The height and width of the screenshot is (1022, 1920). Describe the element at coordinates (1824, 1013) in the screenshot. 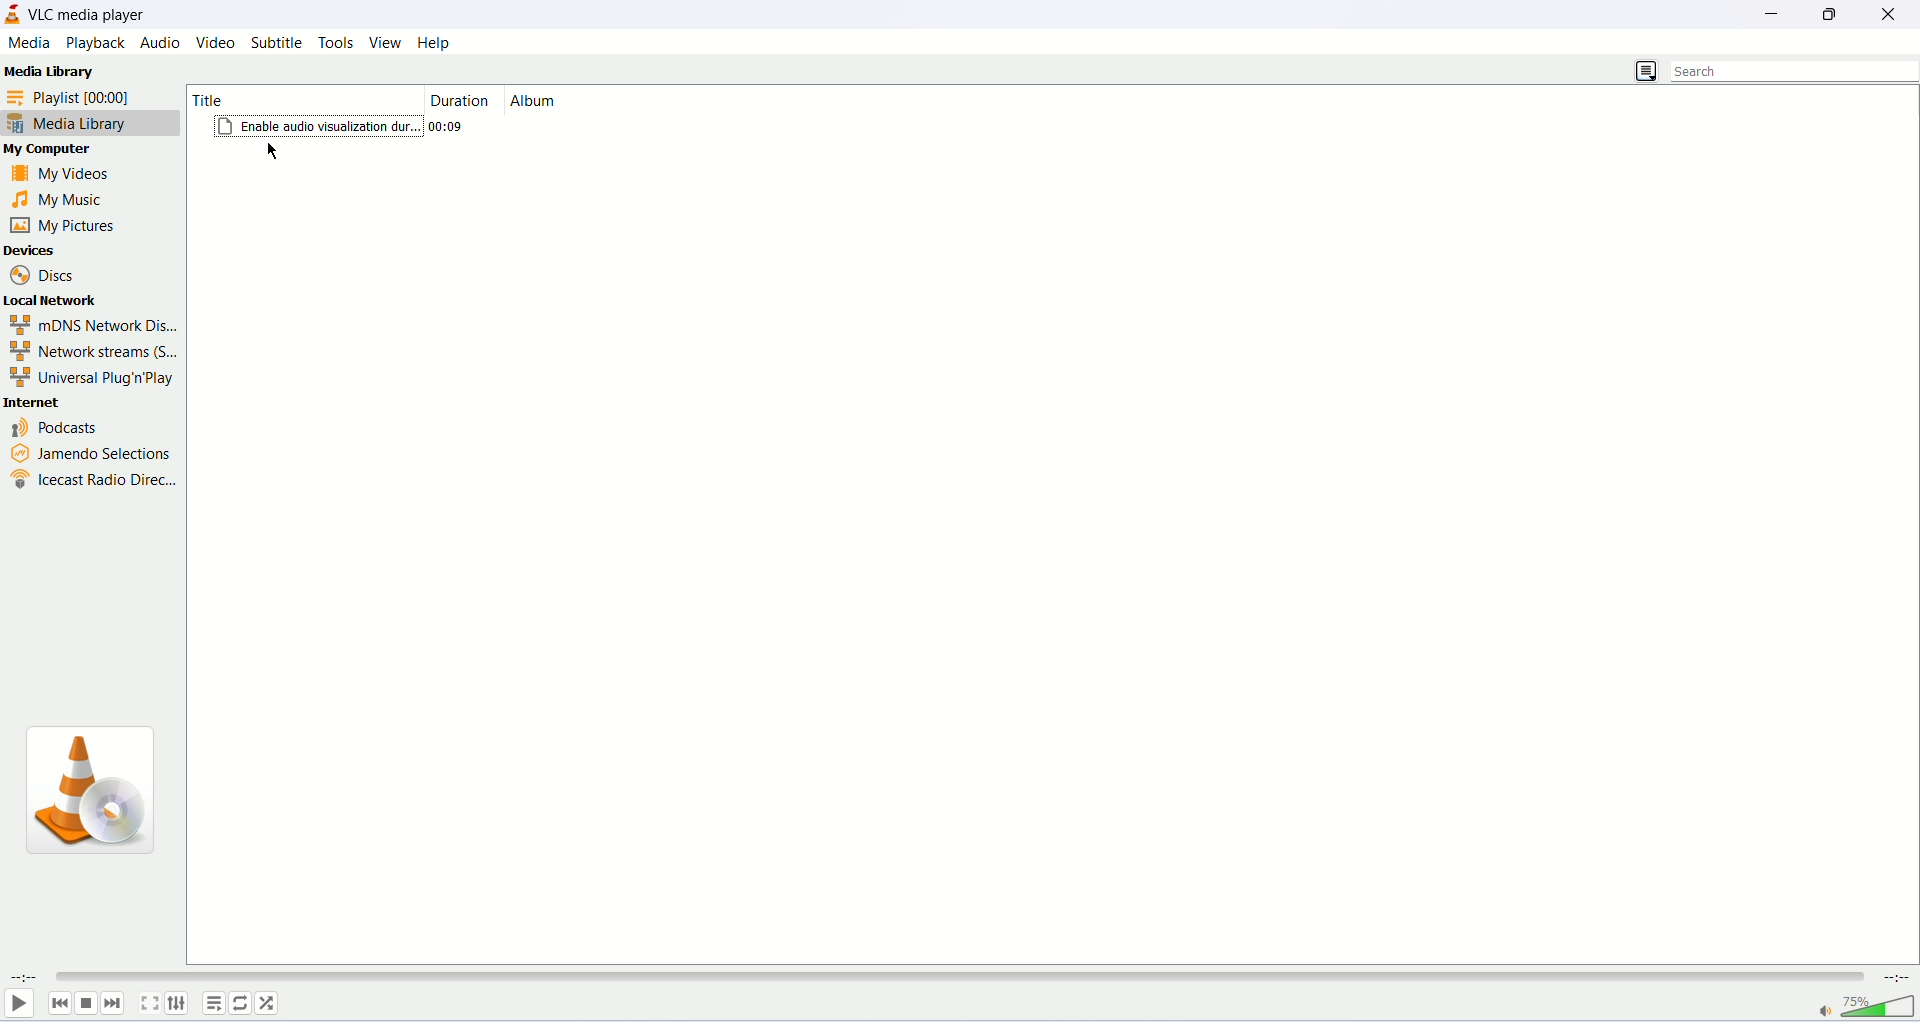

I see `mute` at that location.